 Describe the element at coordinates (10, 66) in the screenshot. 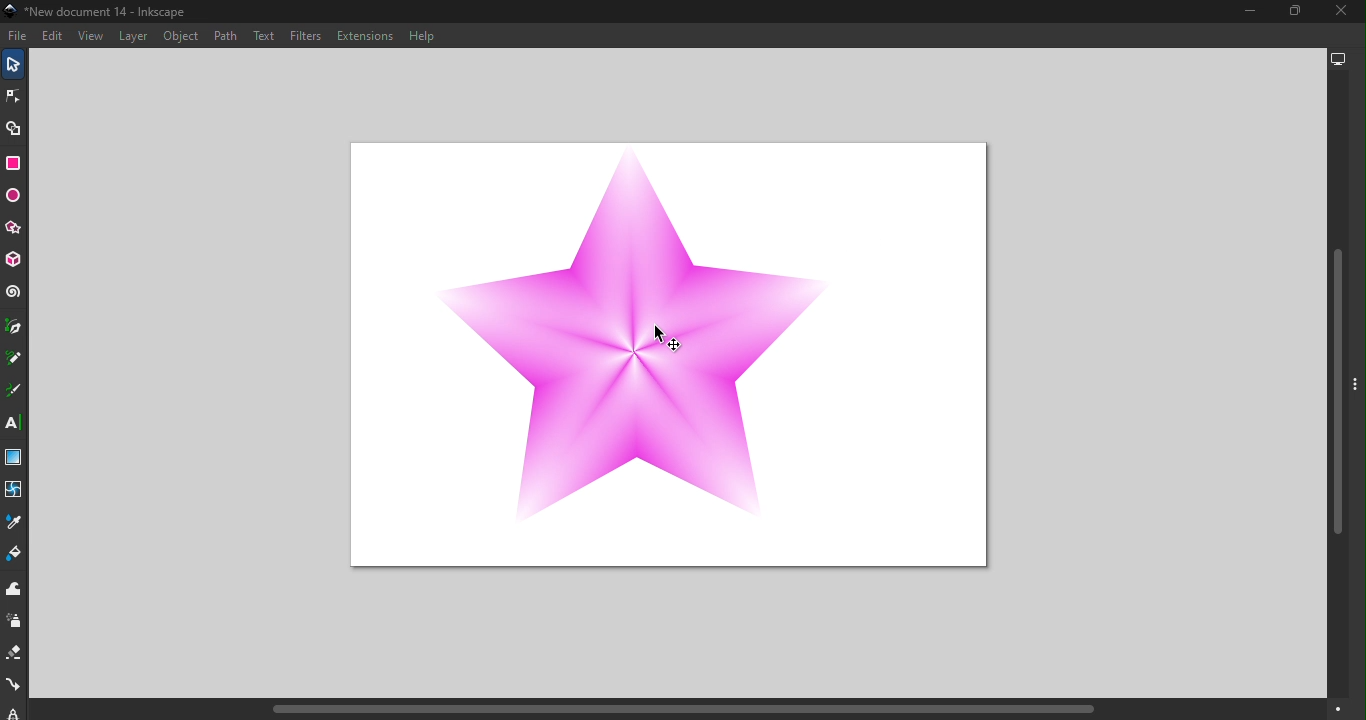

I see `Selector tool` at that location.